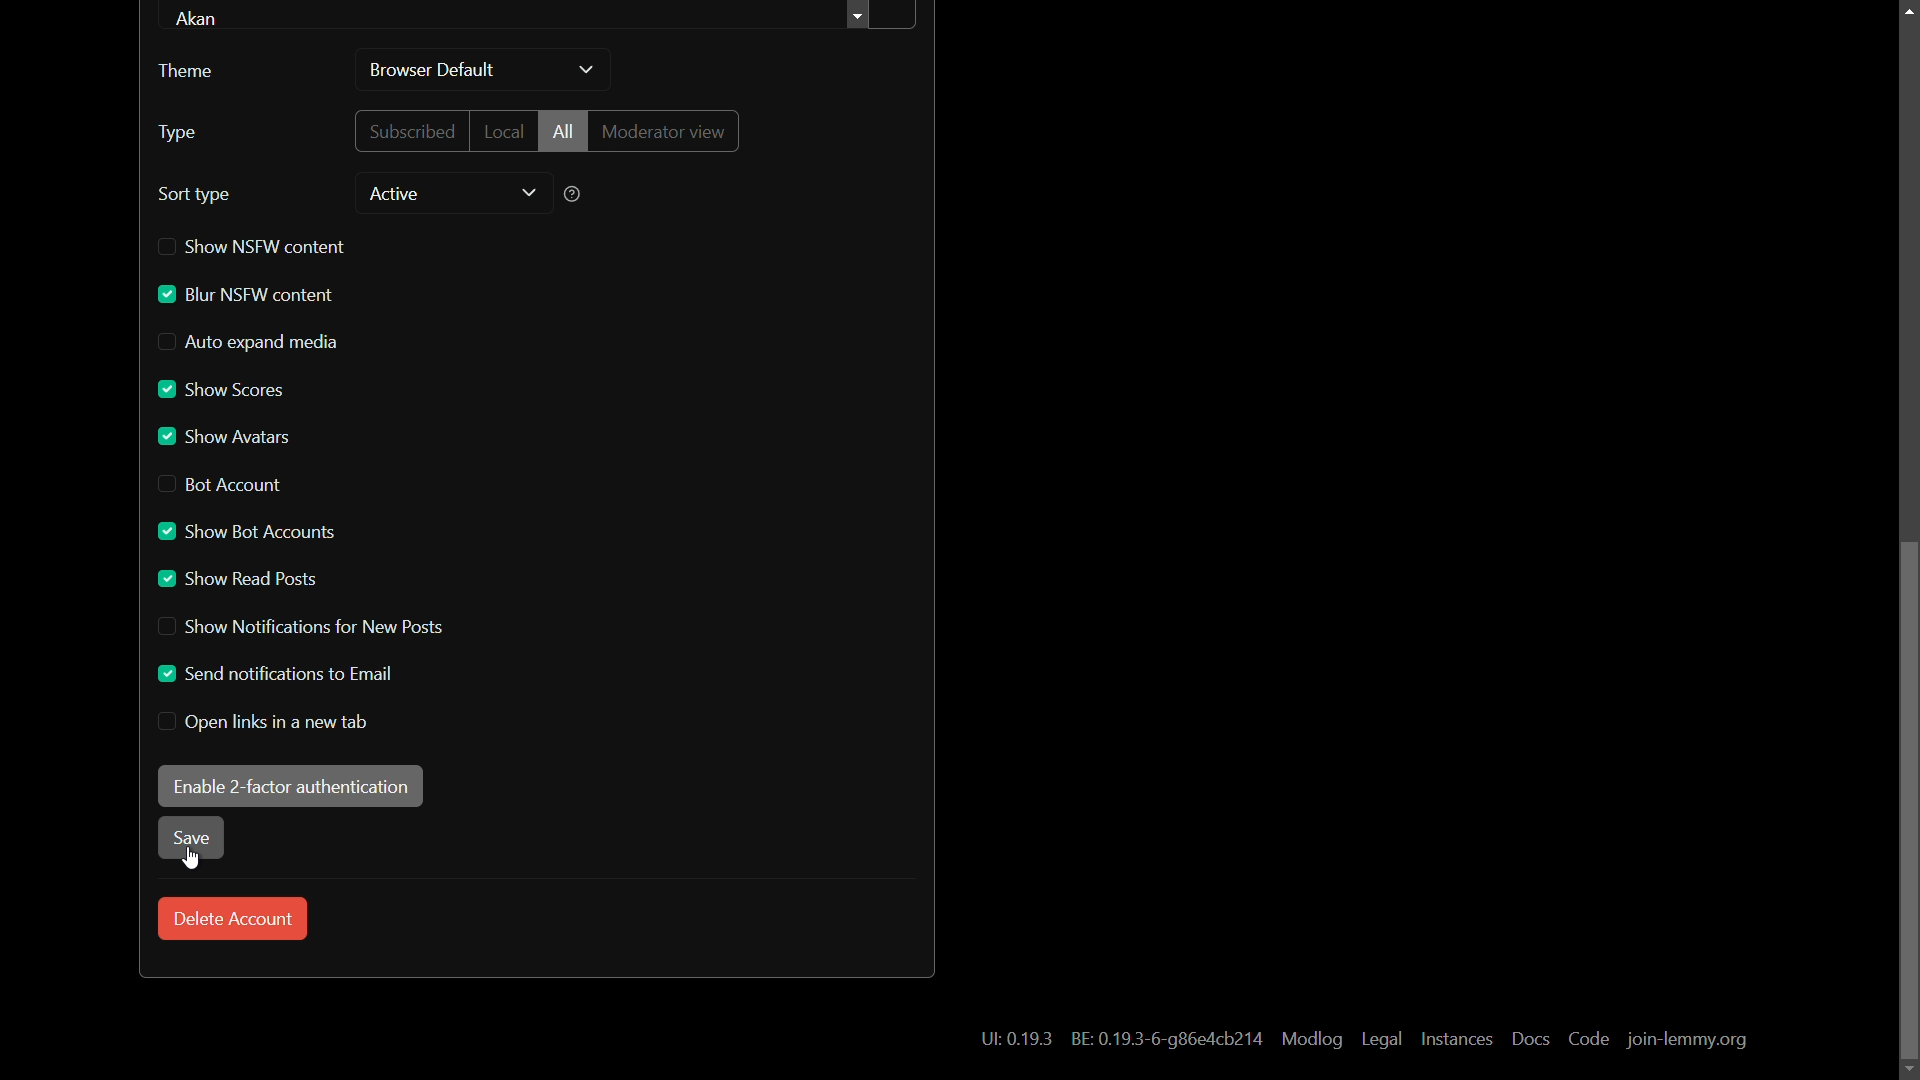 This screenshot has width=1920, height=1080. I want to click on auto expand media, so click(250, 342).